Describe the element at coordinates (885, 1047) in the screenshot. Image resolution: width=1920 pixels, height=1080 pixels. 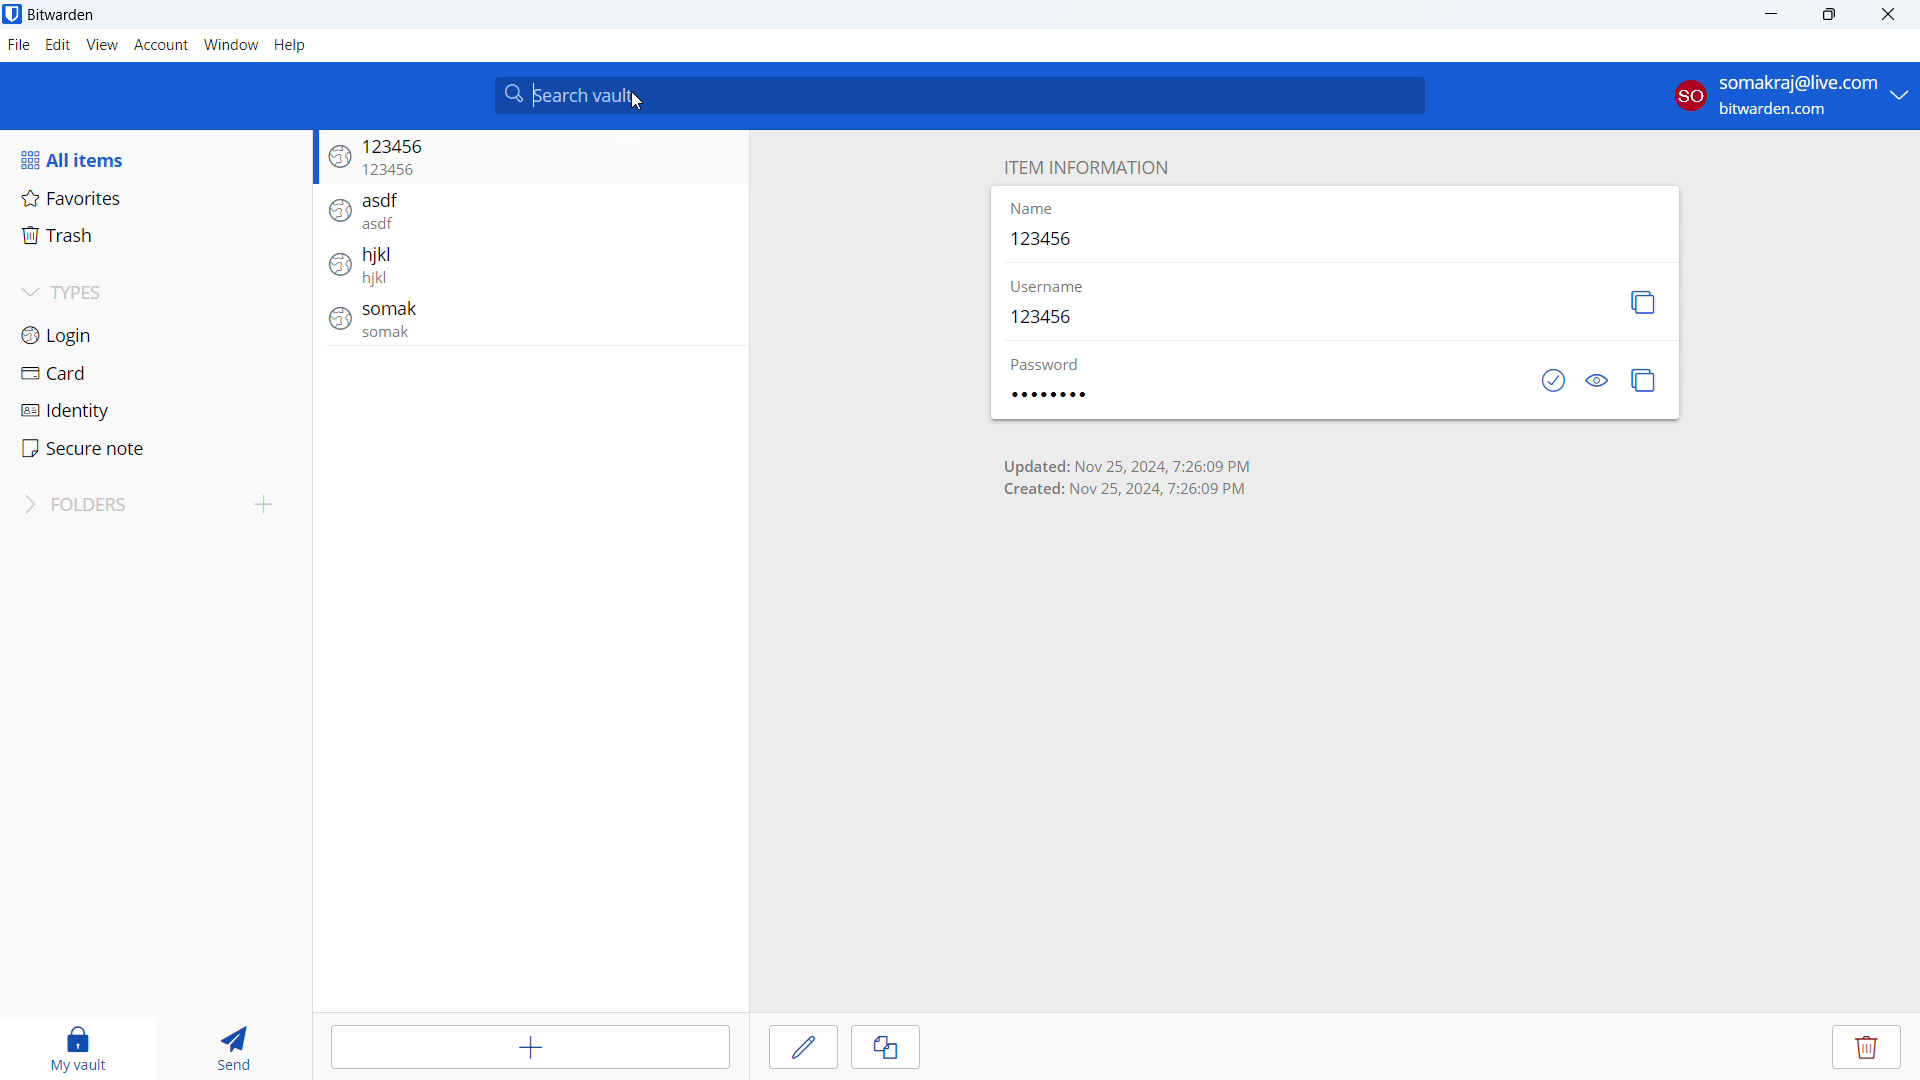
I see `clone` at that location.